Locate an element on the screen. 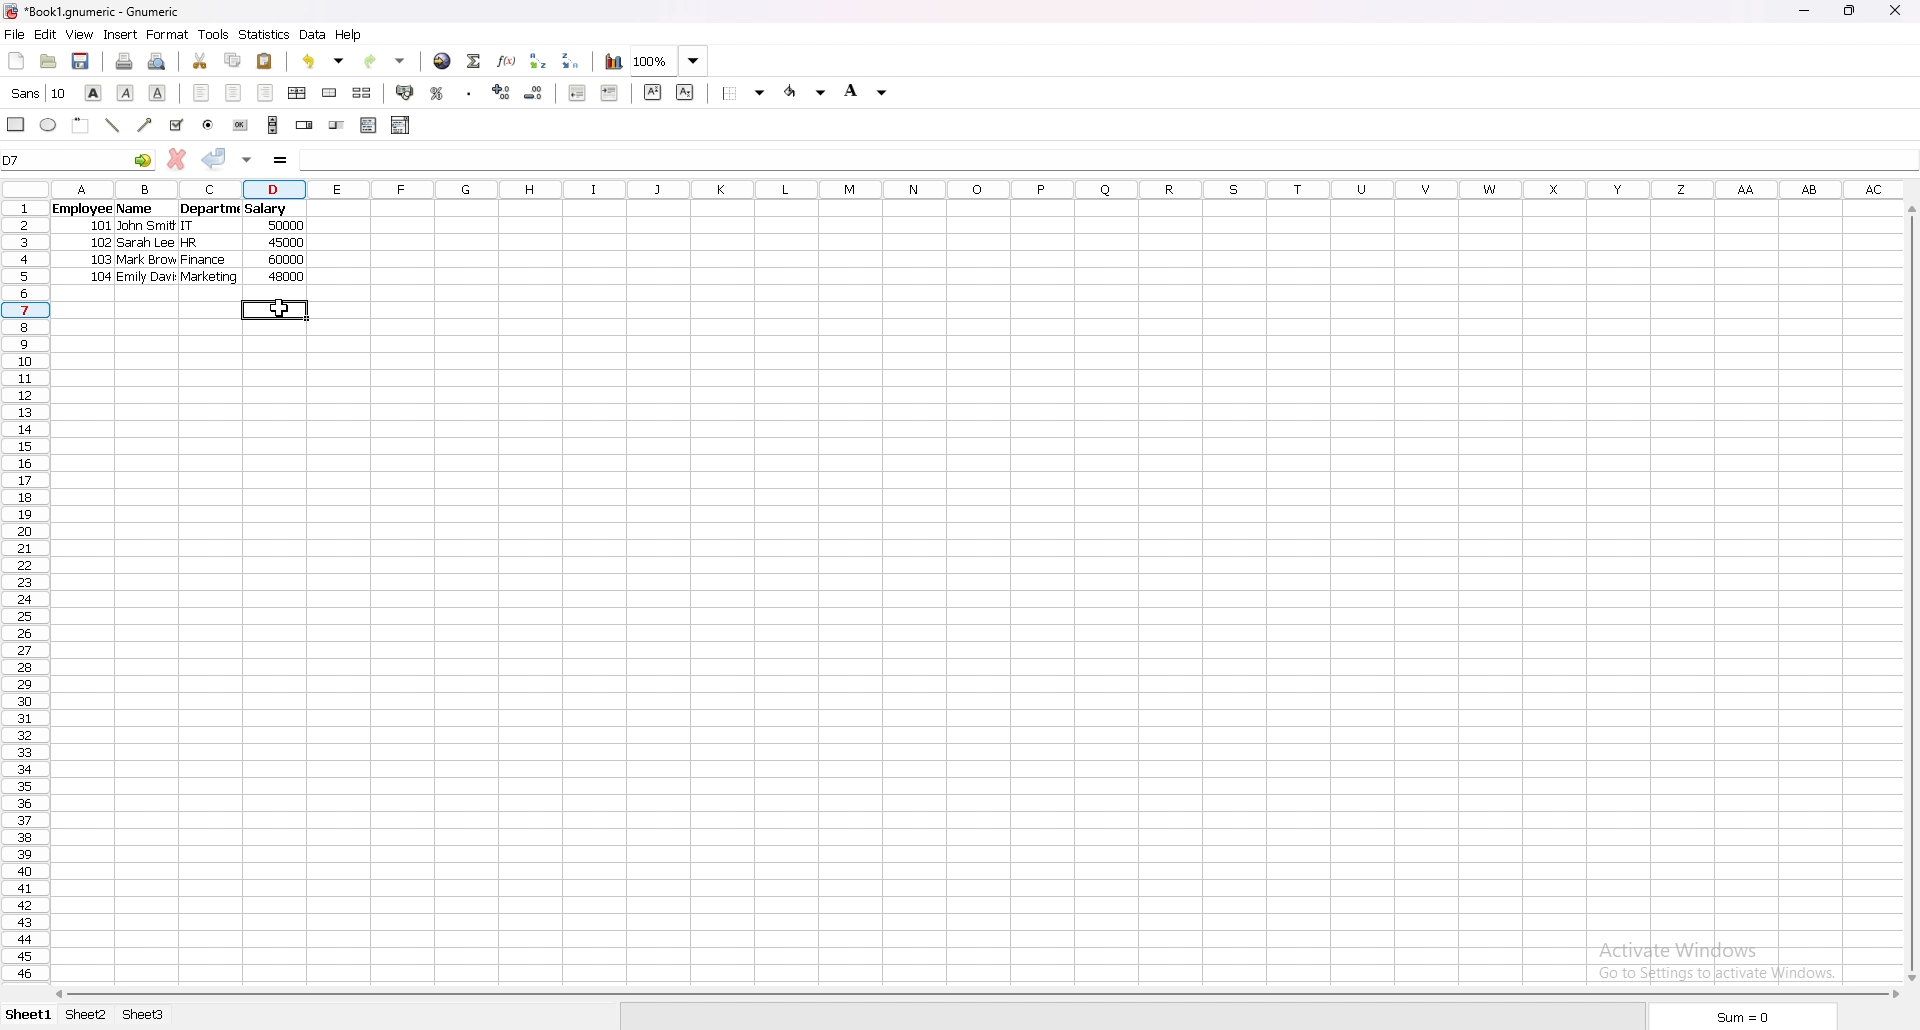 Image resolution: width=1920 pixels, height=1030 pixels. sum is located at coordinates (1746, 1015).